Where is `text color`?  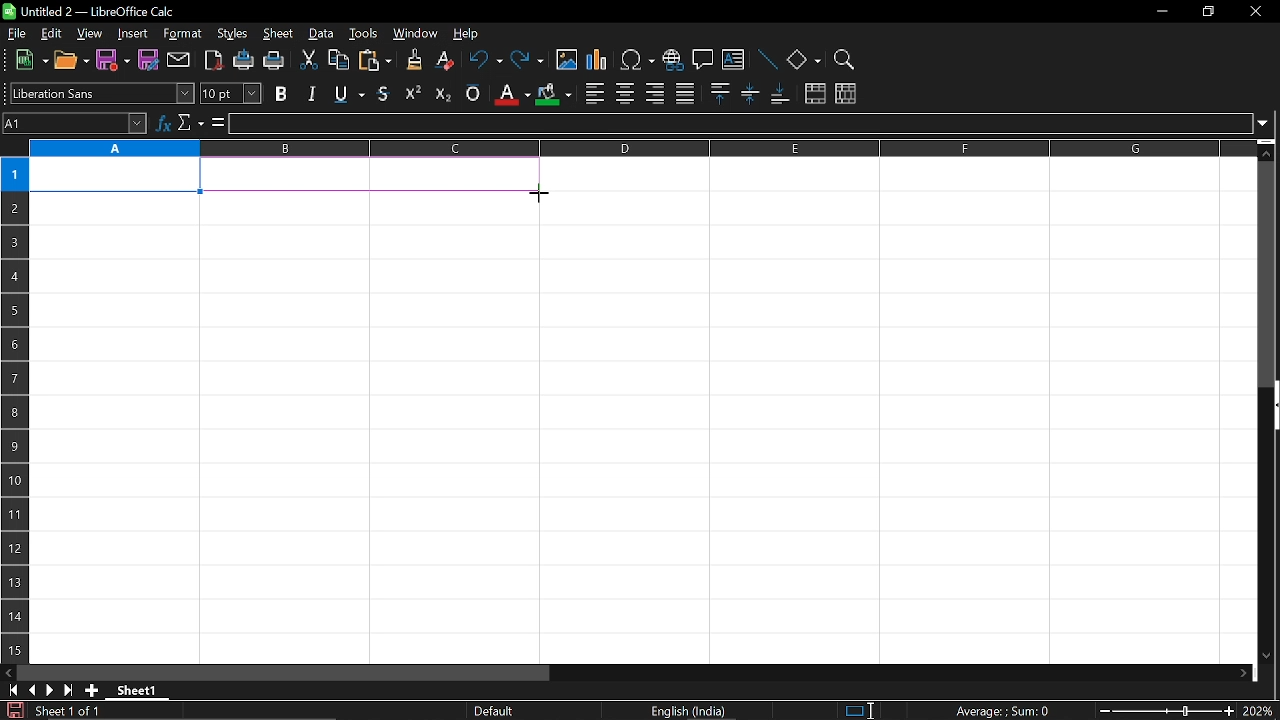
text color is located at coordinates (510, 94).